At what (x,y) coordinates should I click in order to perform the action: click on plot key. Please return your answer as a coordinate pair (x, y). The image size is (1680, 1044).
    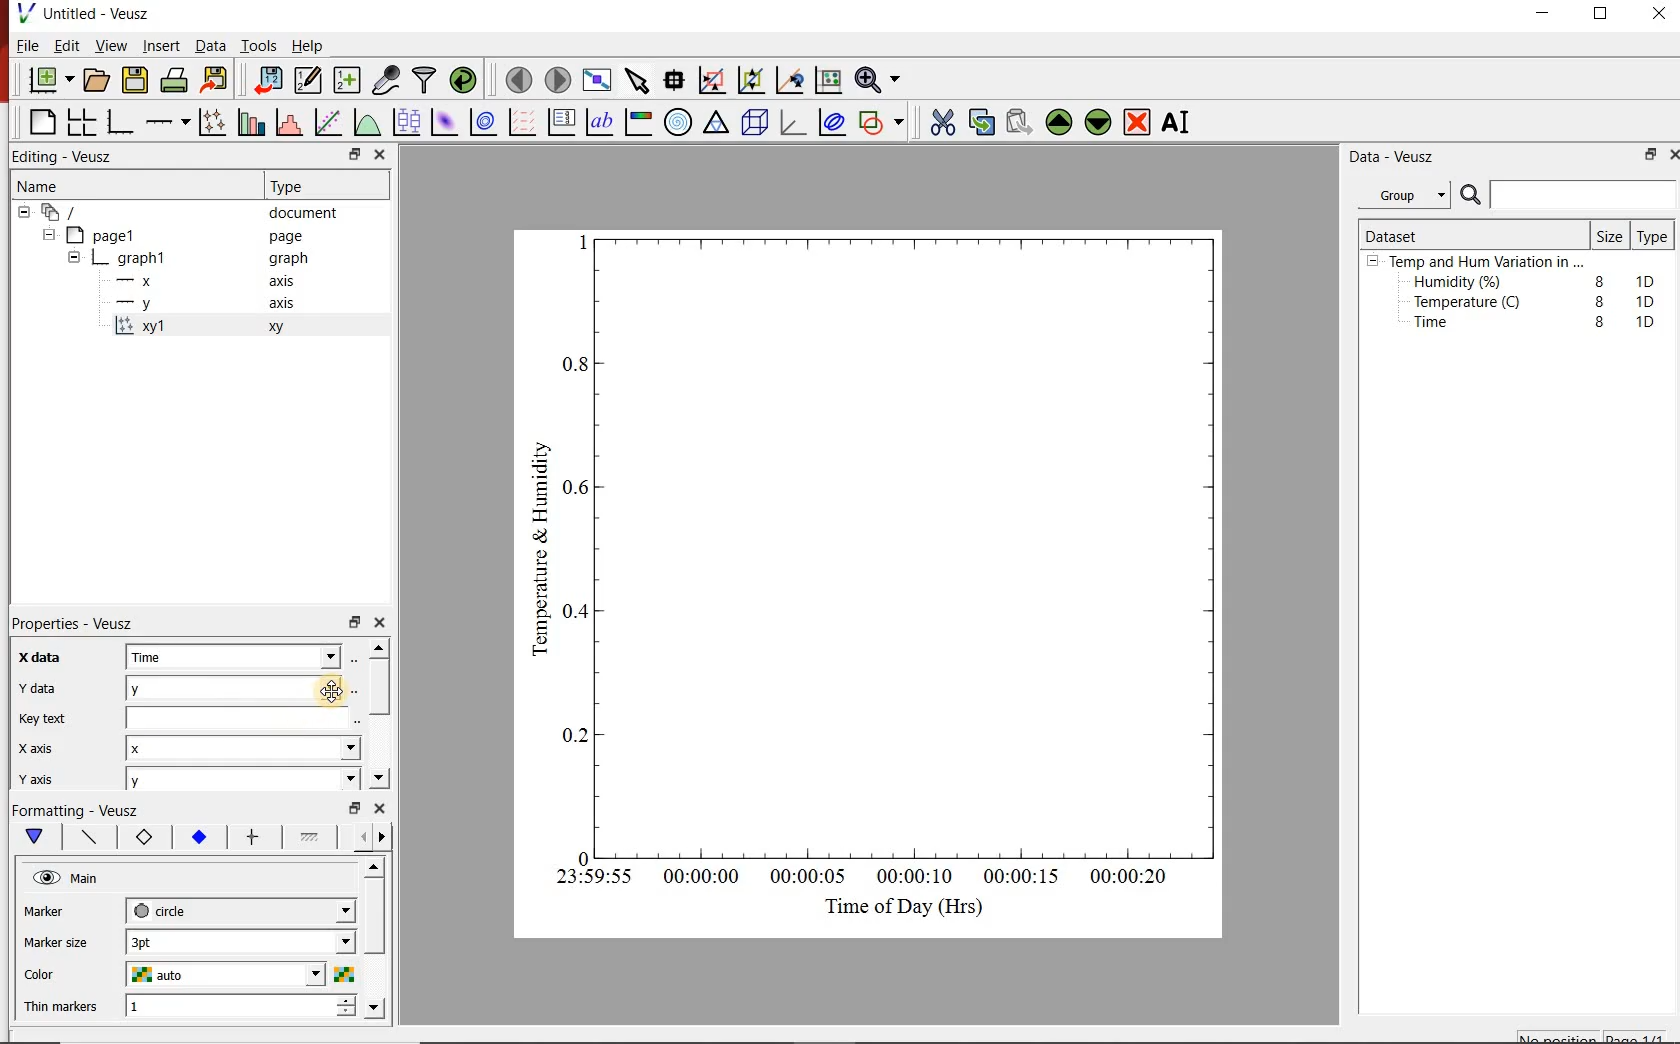
    Looking at the image, I should click on (565, 122).